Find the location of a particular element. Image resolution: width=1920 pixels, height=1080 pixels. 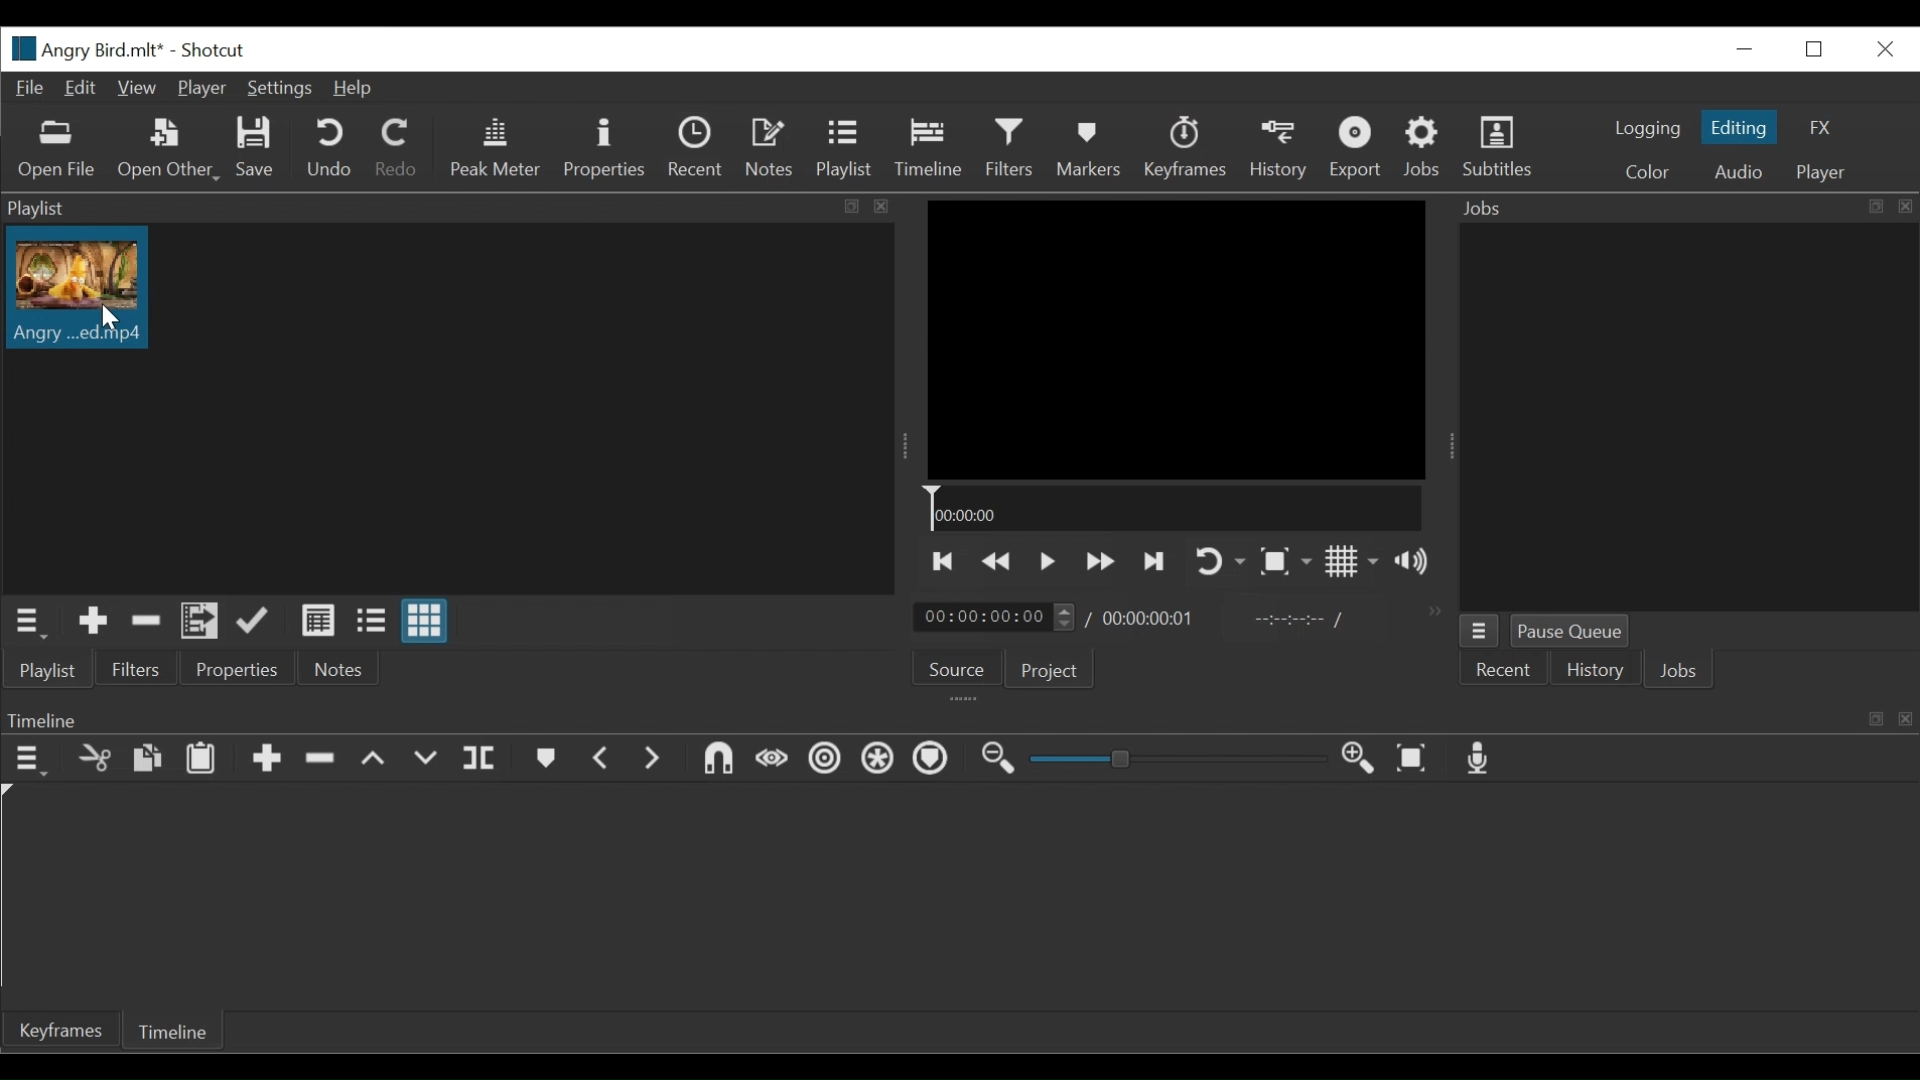

Keyframes is located at coordinates (1187, 148).